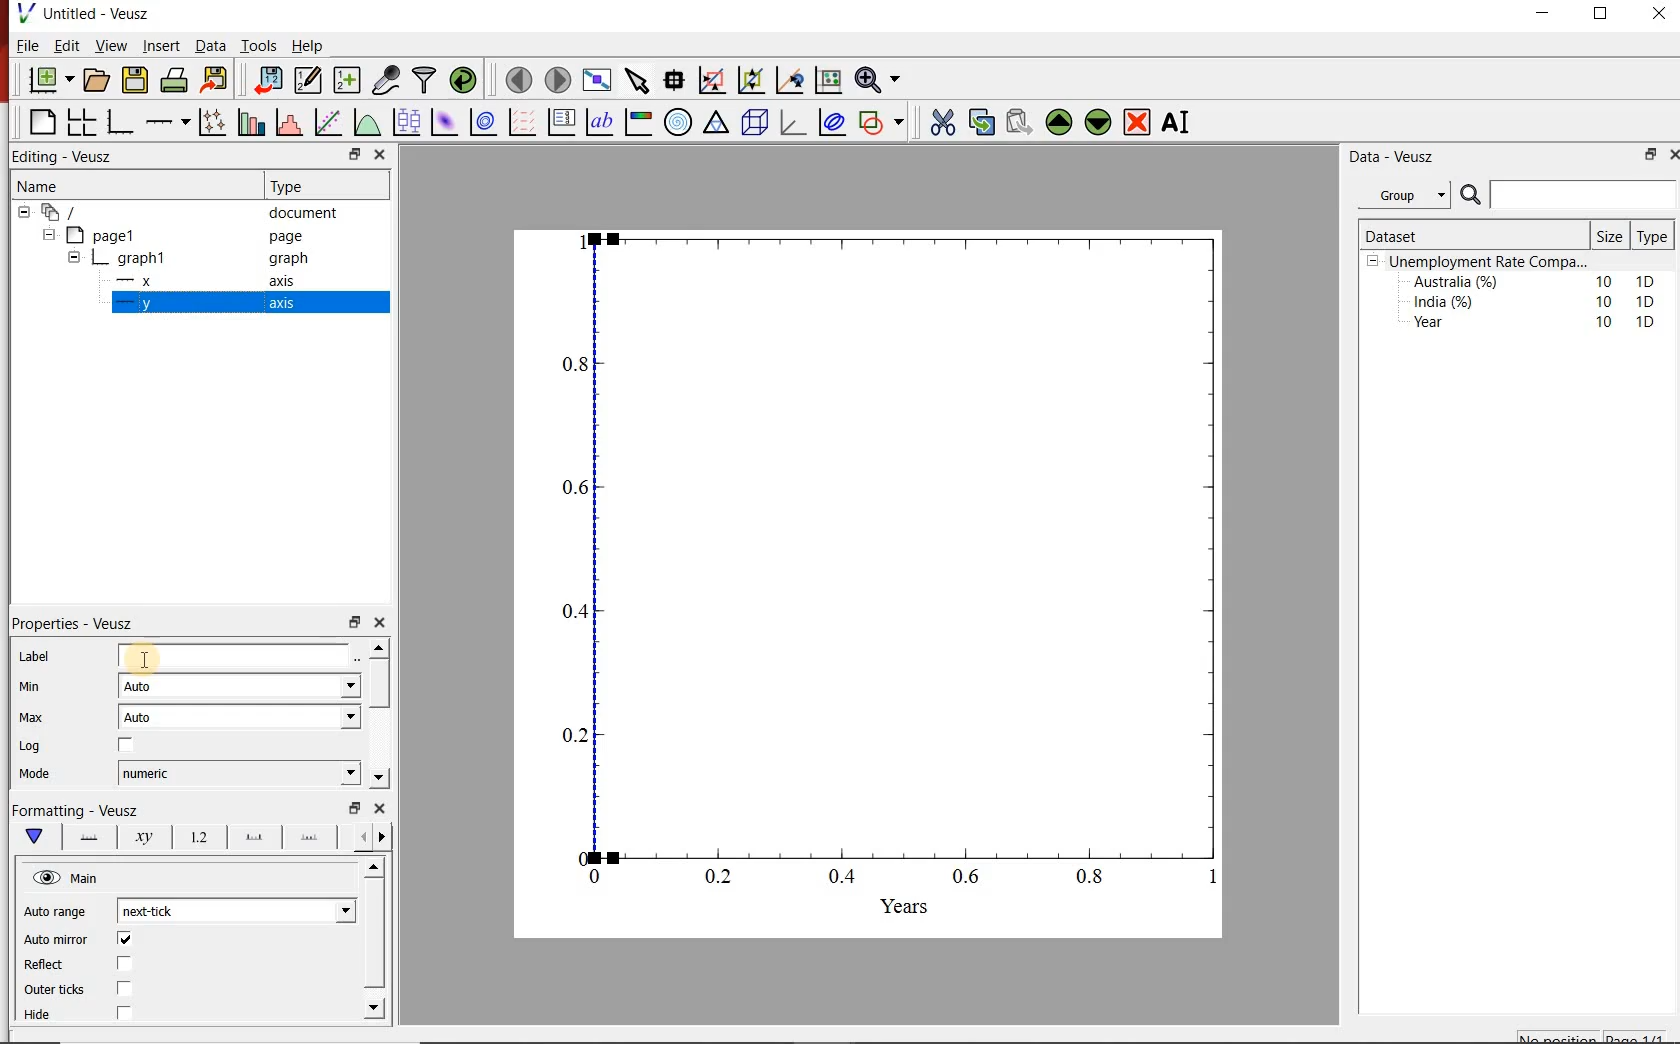 This screenshot has height=1044, width=1680. Describe the element at coordinates (160, 45) in the screenshot. I see `Insert` at that location.